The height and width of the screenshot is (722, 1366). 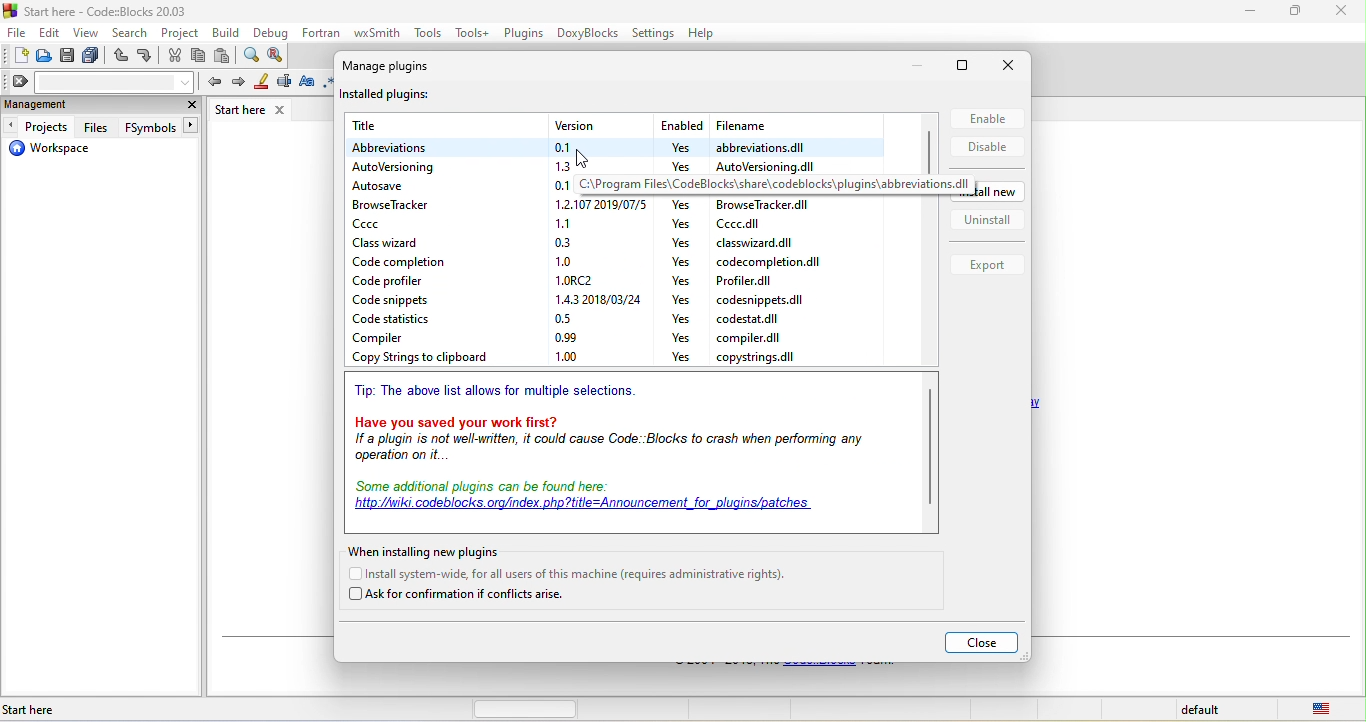 What do you see at coordinates (409, 264) in the screenshot?
I see `code completion` at bounding box center [409, 264].